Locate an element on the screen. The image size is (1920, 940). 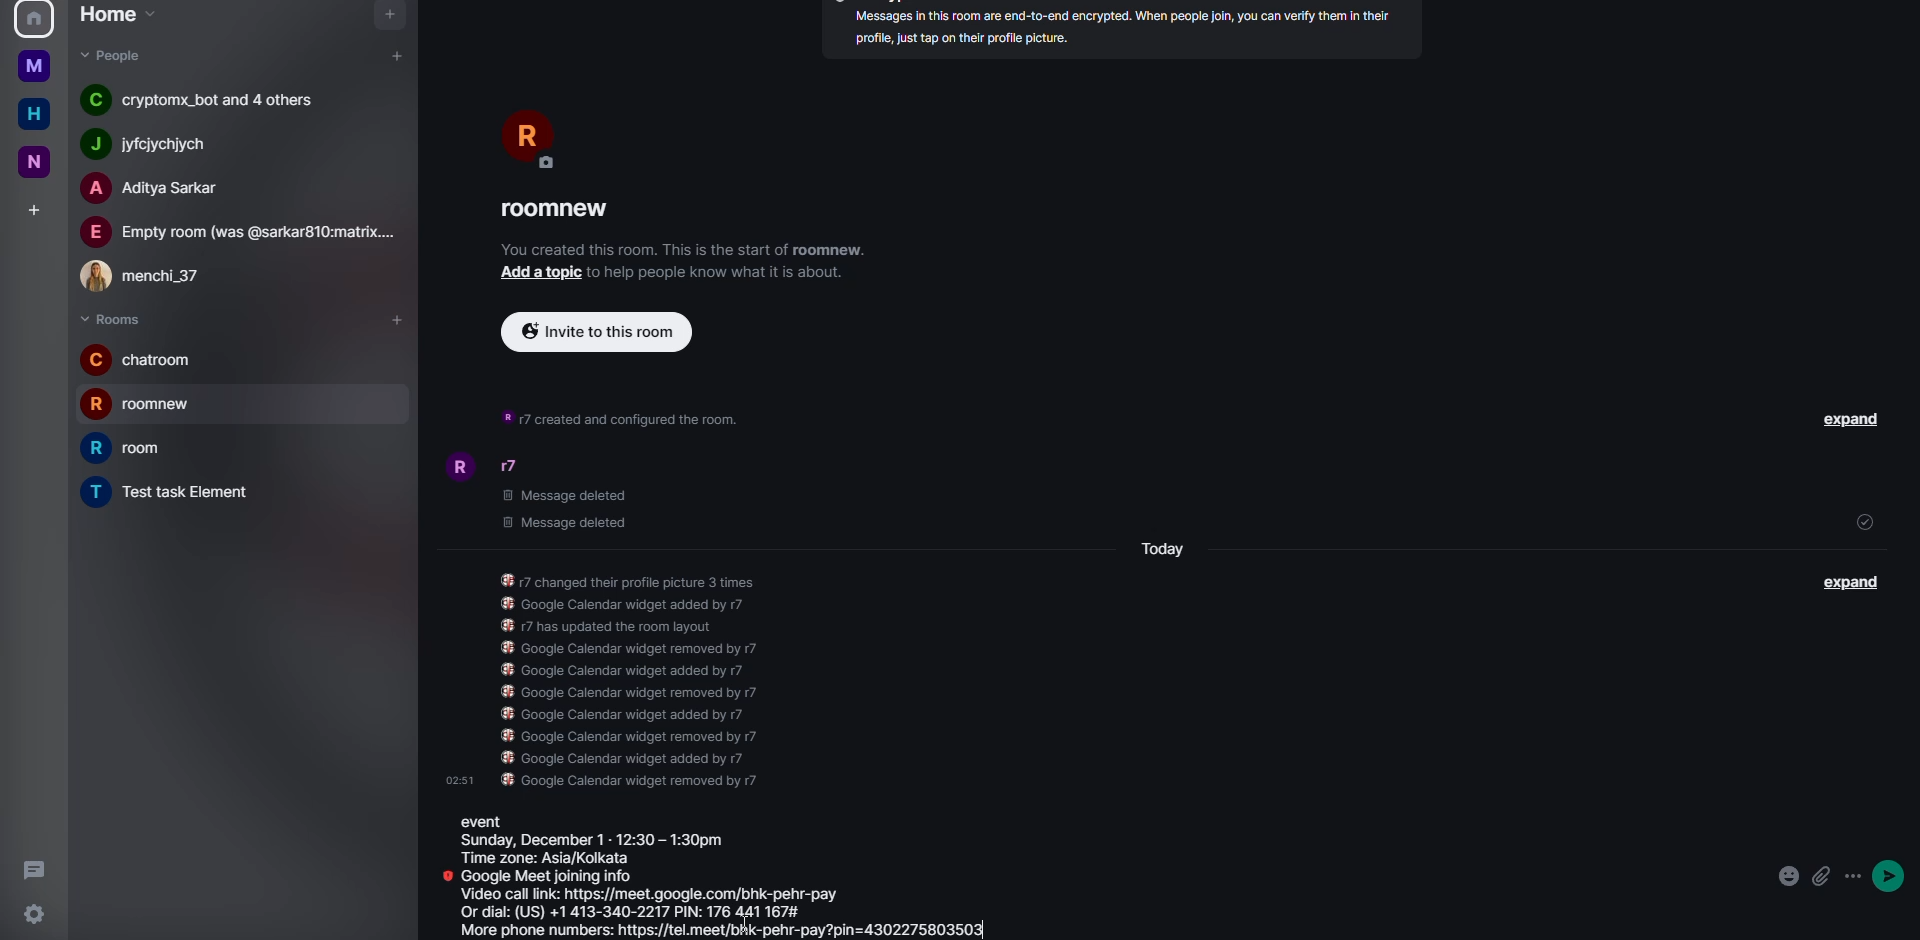
people is located at coordinates (112, 57).